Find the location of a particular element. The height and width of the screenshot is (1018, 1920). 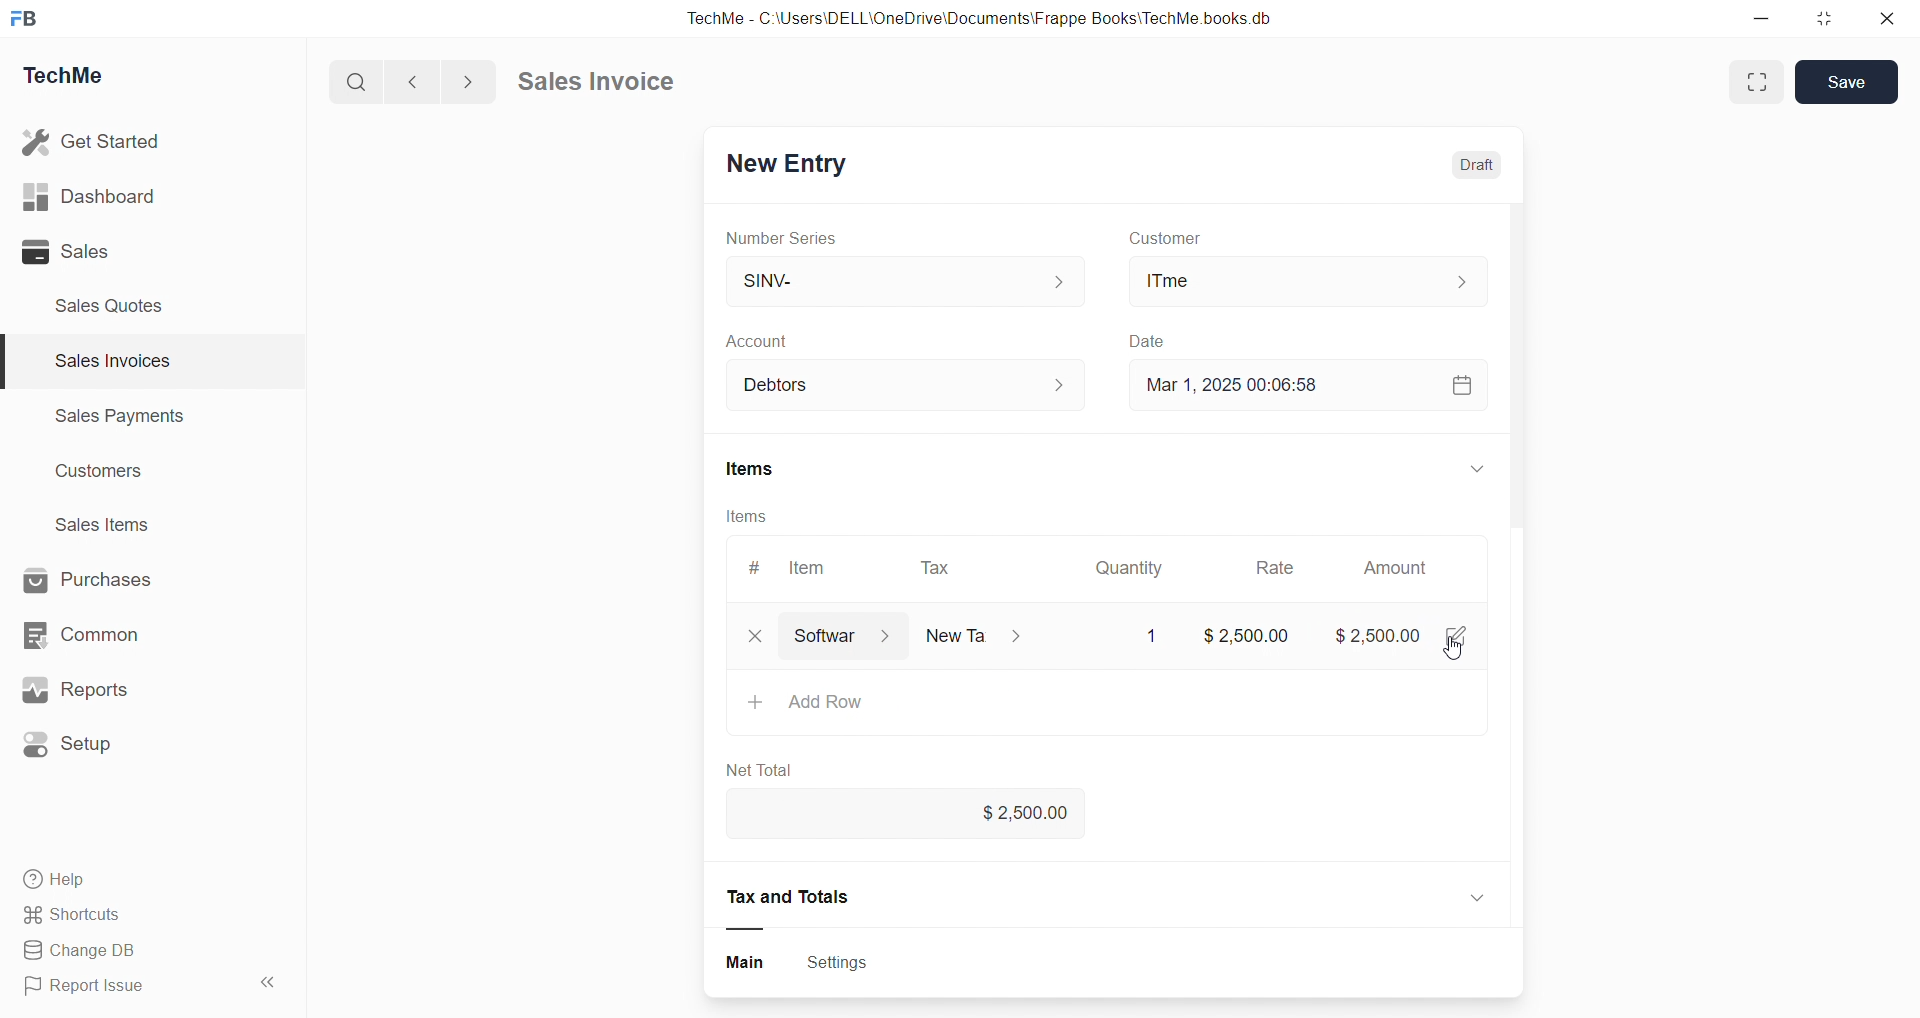

Sales Items is located at coordinates (111, 527).